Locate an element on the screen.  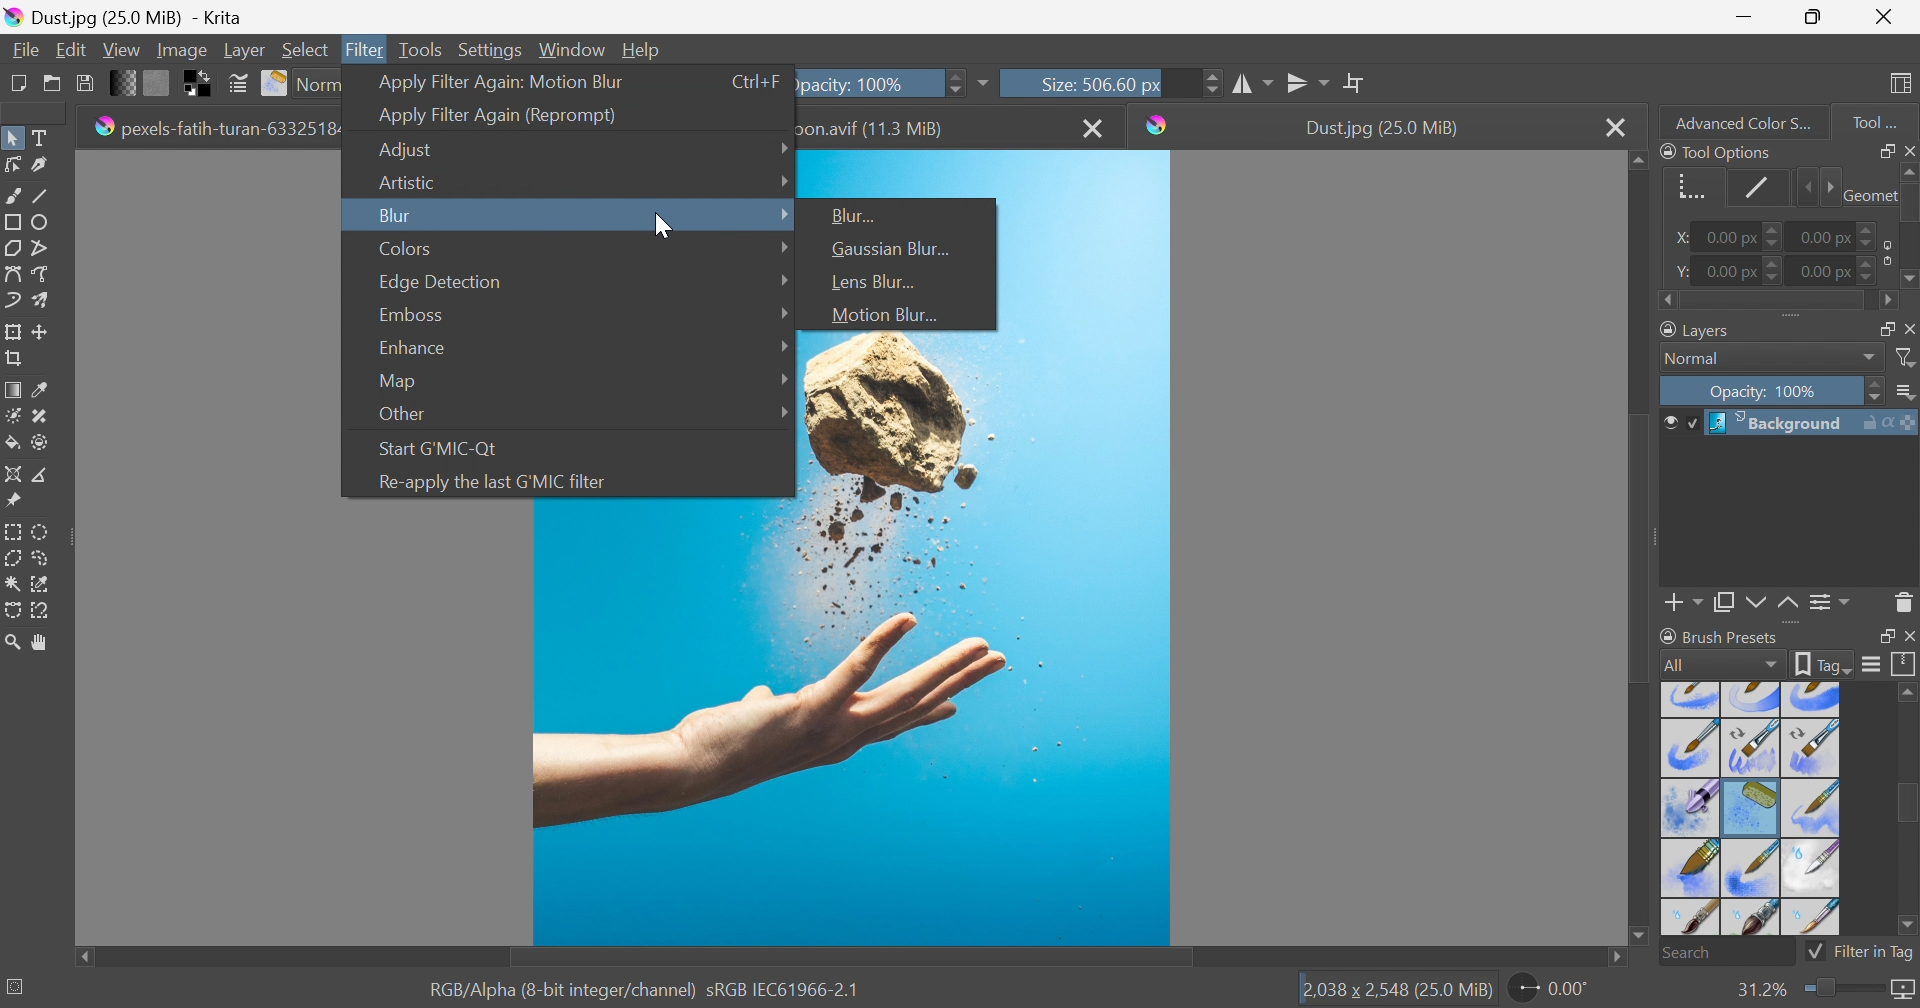
Opacity: 100% is located at coordinates (1767, 393).